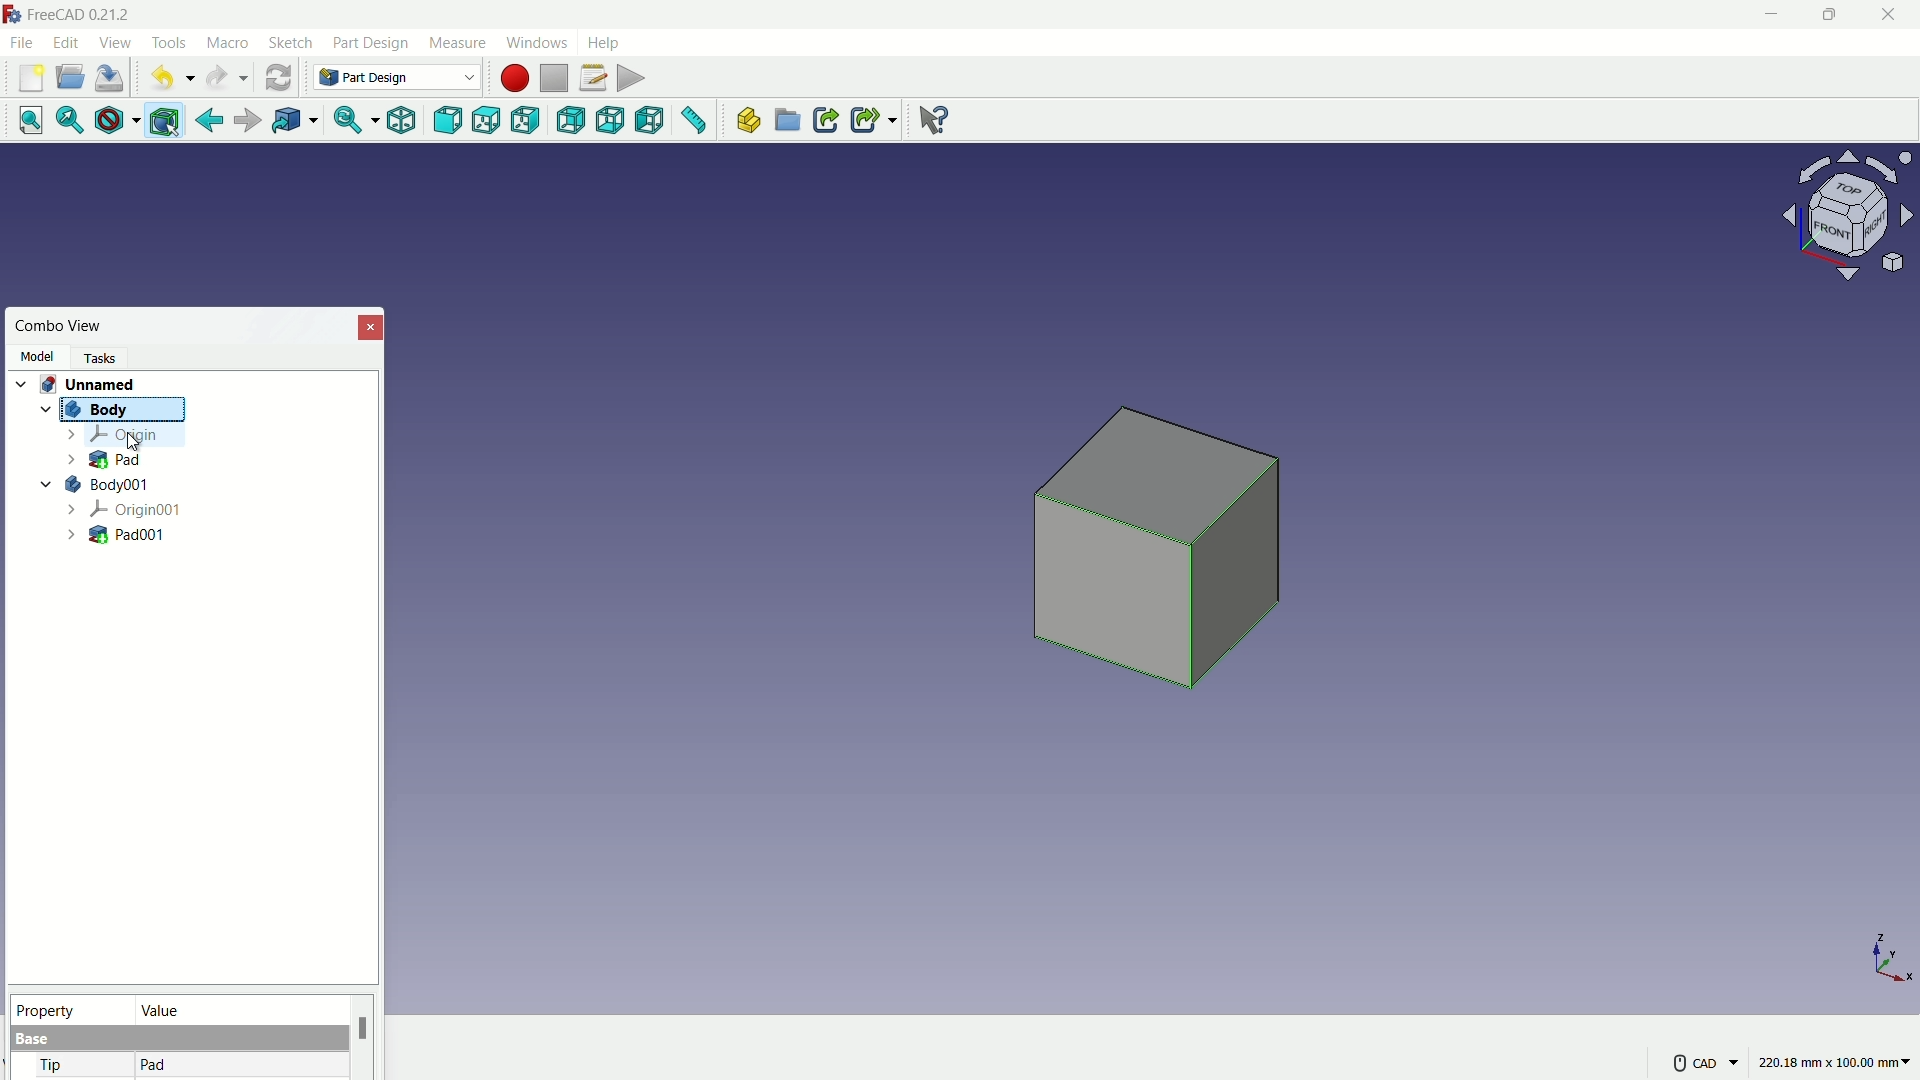 The height and width of the screenshot is (1080, 1920). I want to click on fit selection, so click(65, 121).